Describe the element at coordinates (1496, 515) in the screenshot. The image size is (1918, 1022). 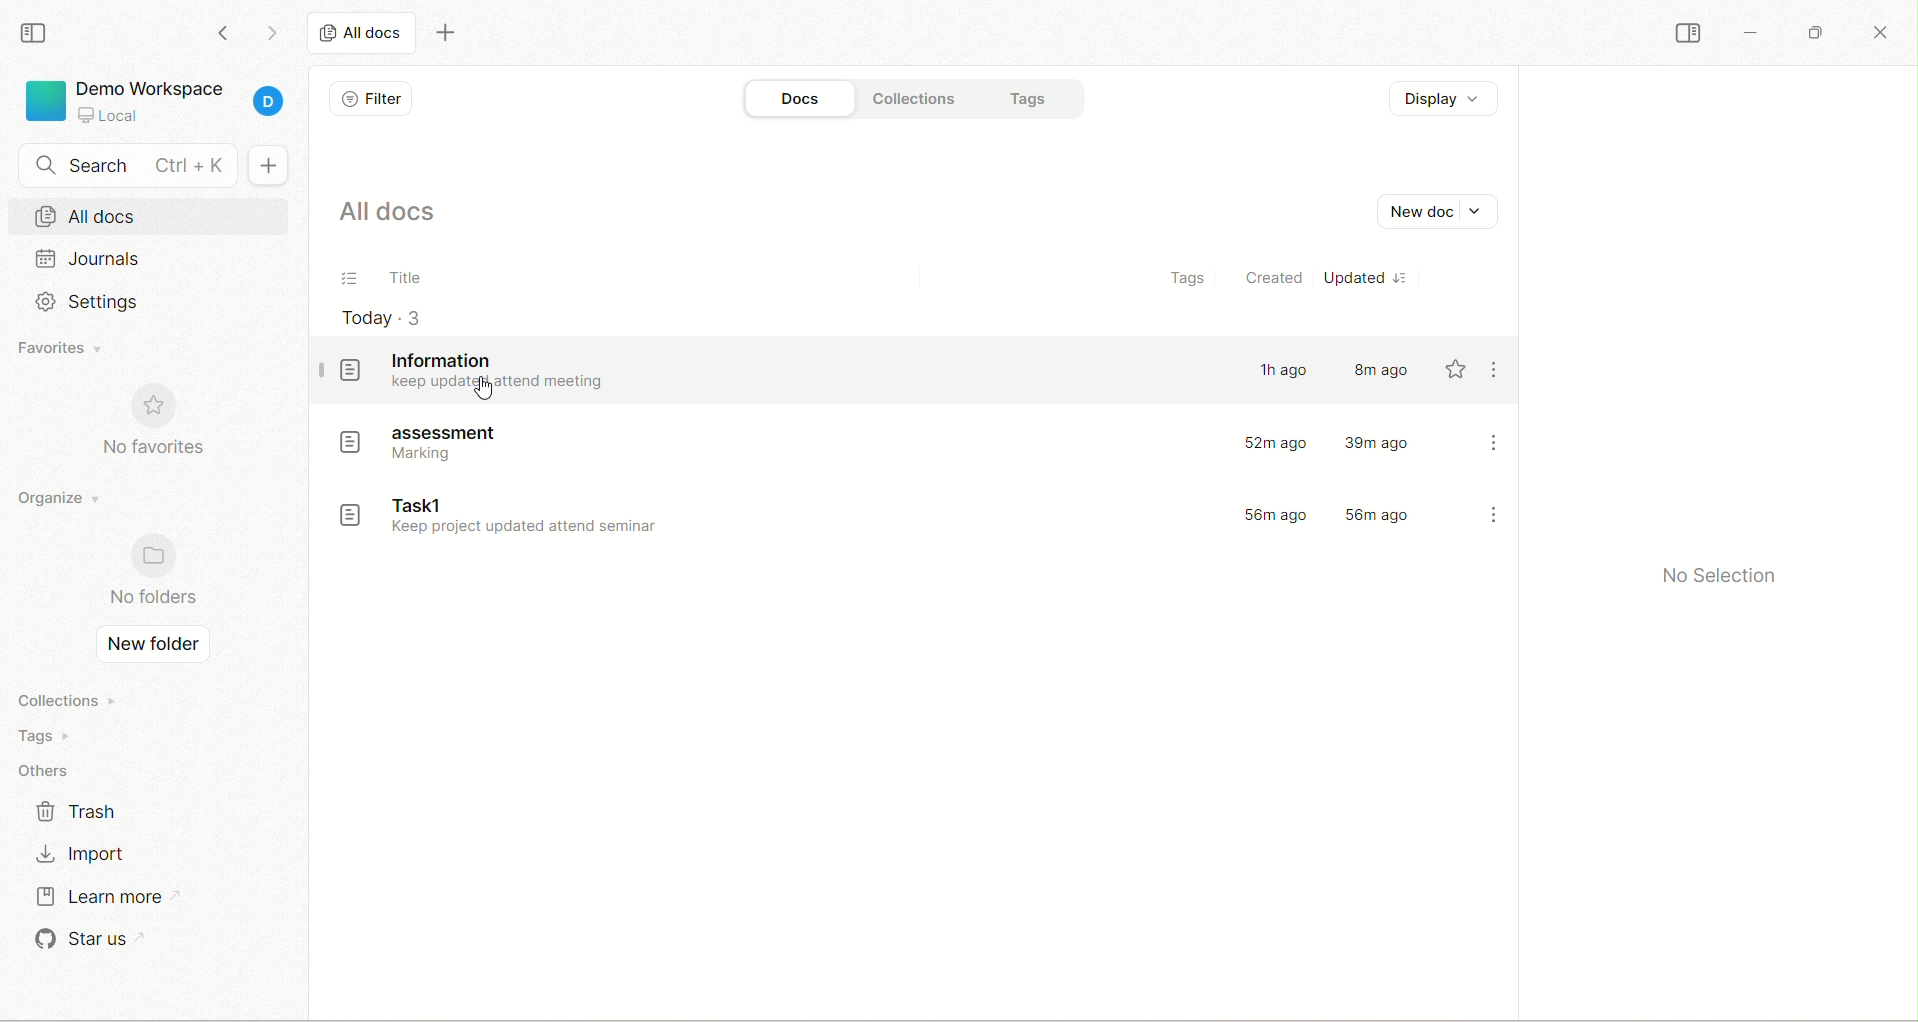
I see `options` at that location.